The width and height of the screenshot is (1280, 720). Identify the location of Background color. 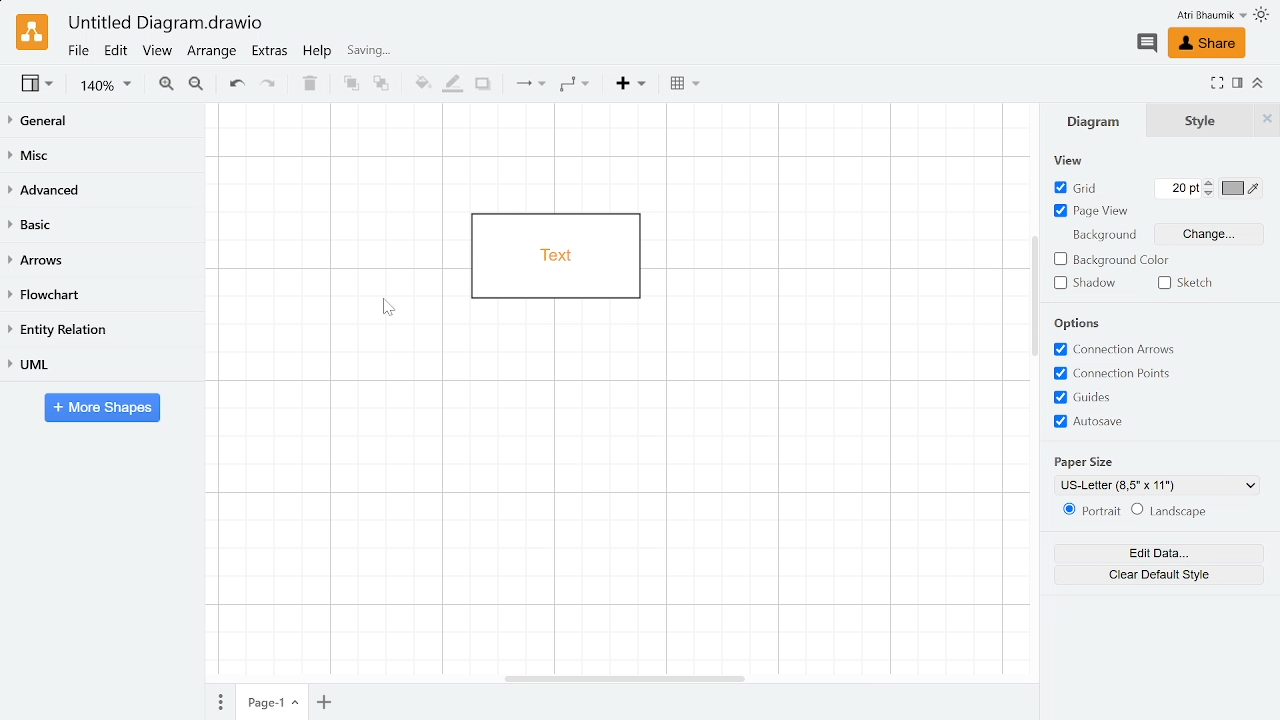
(1114, 260).